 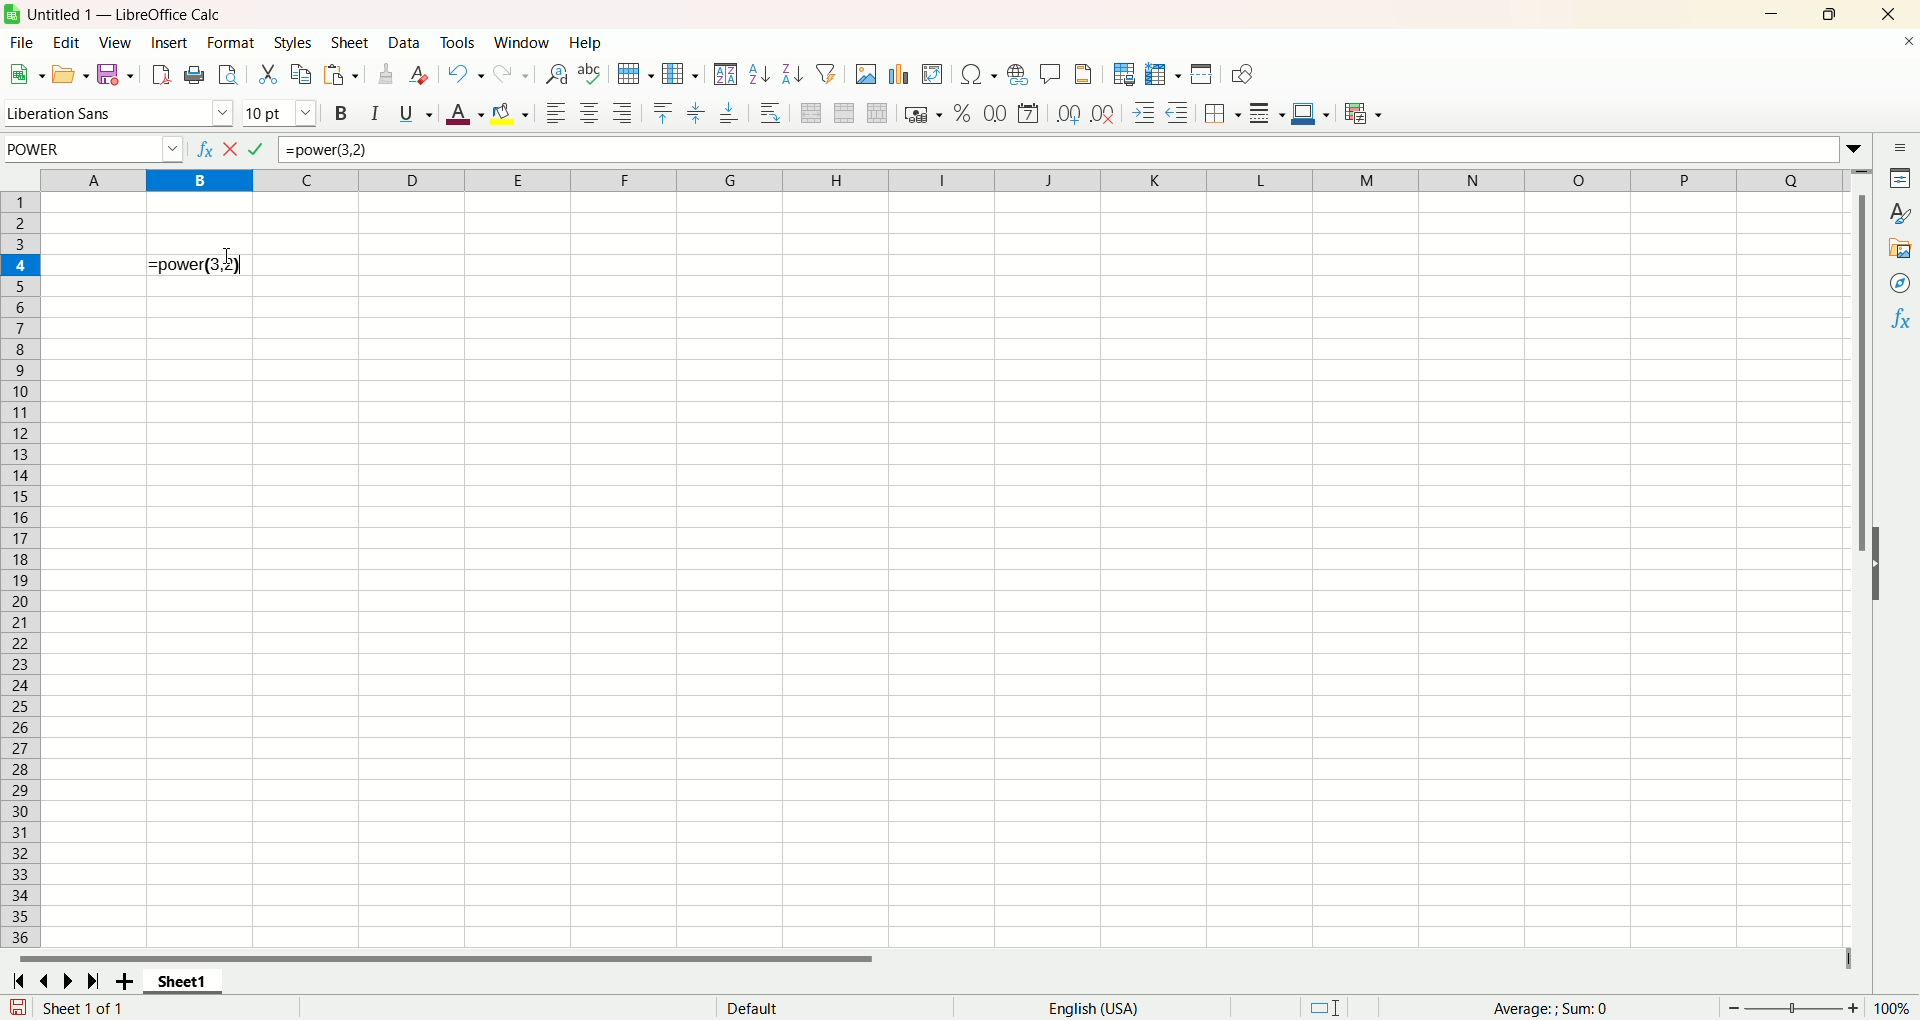 I want to click on align bottom, so click(x=731, y=117).